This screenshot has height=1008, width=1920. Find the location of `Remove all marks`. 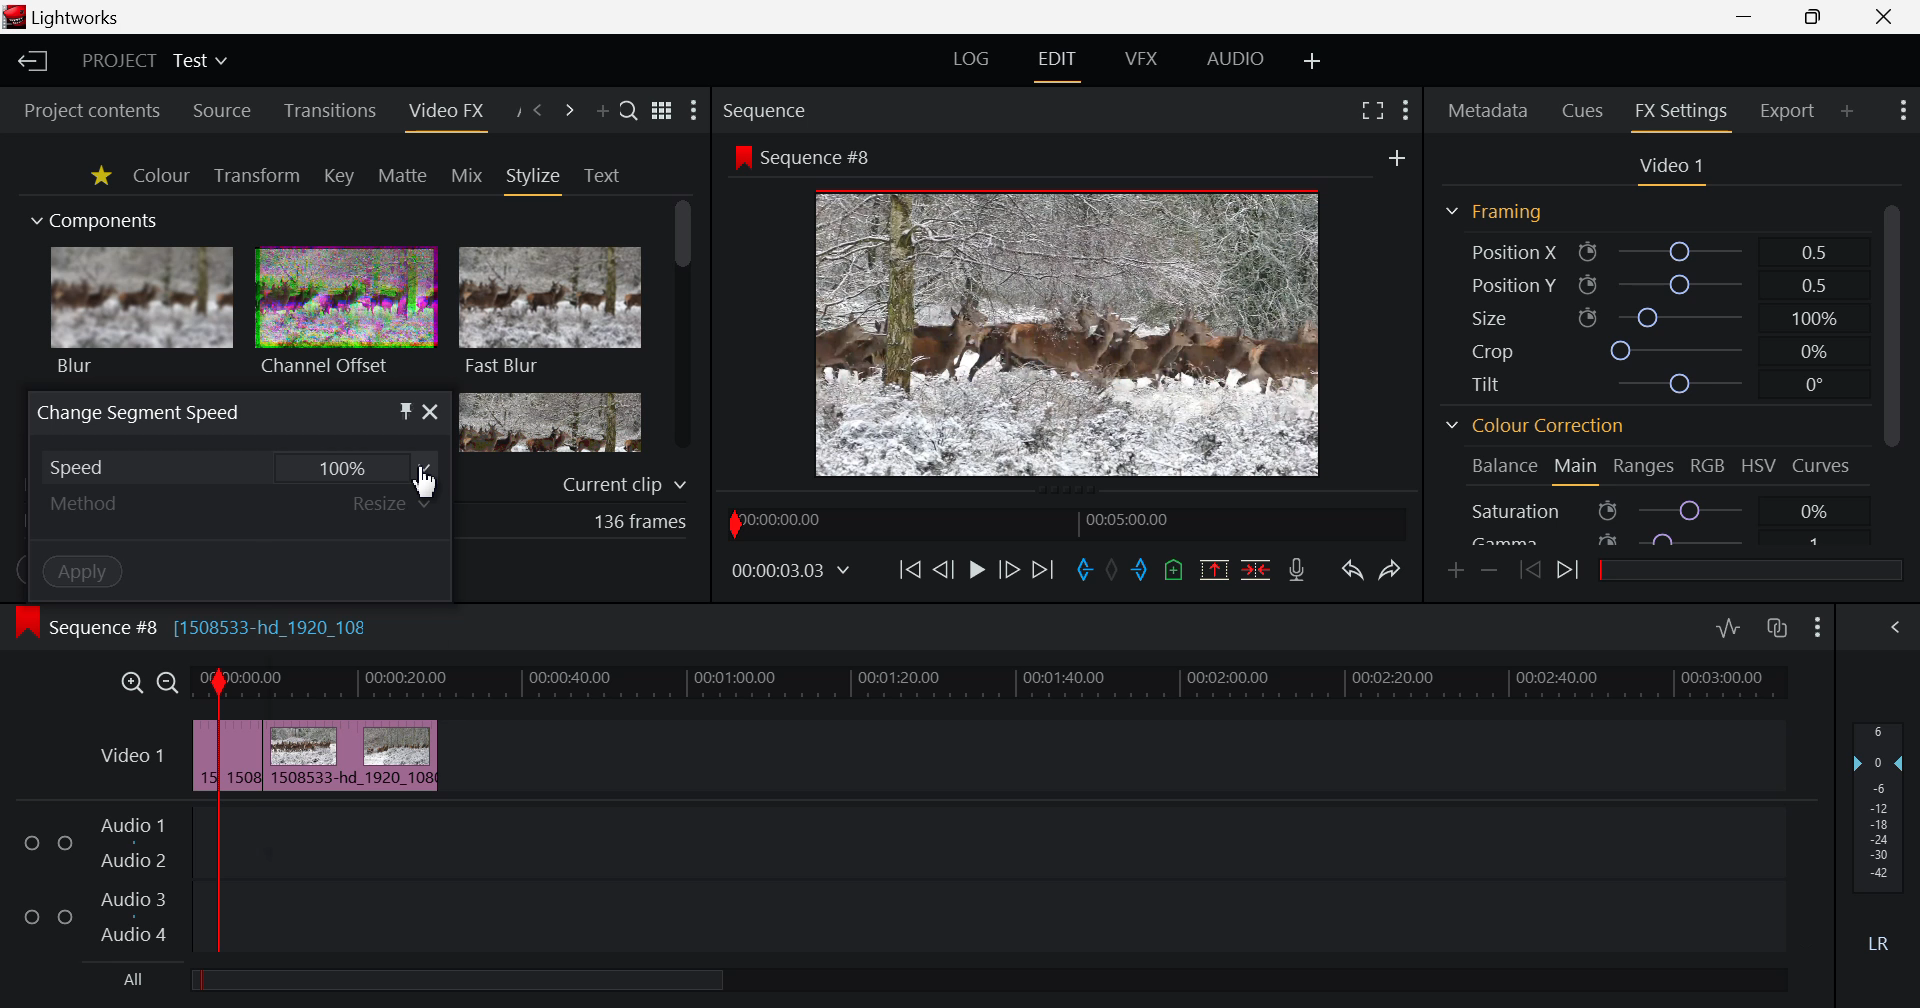

Remove all marks is located at coordinates (1118, 567).